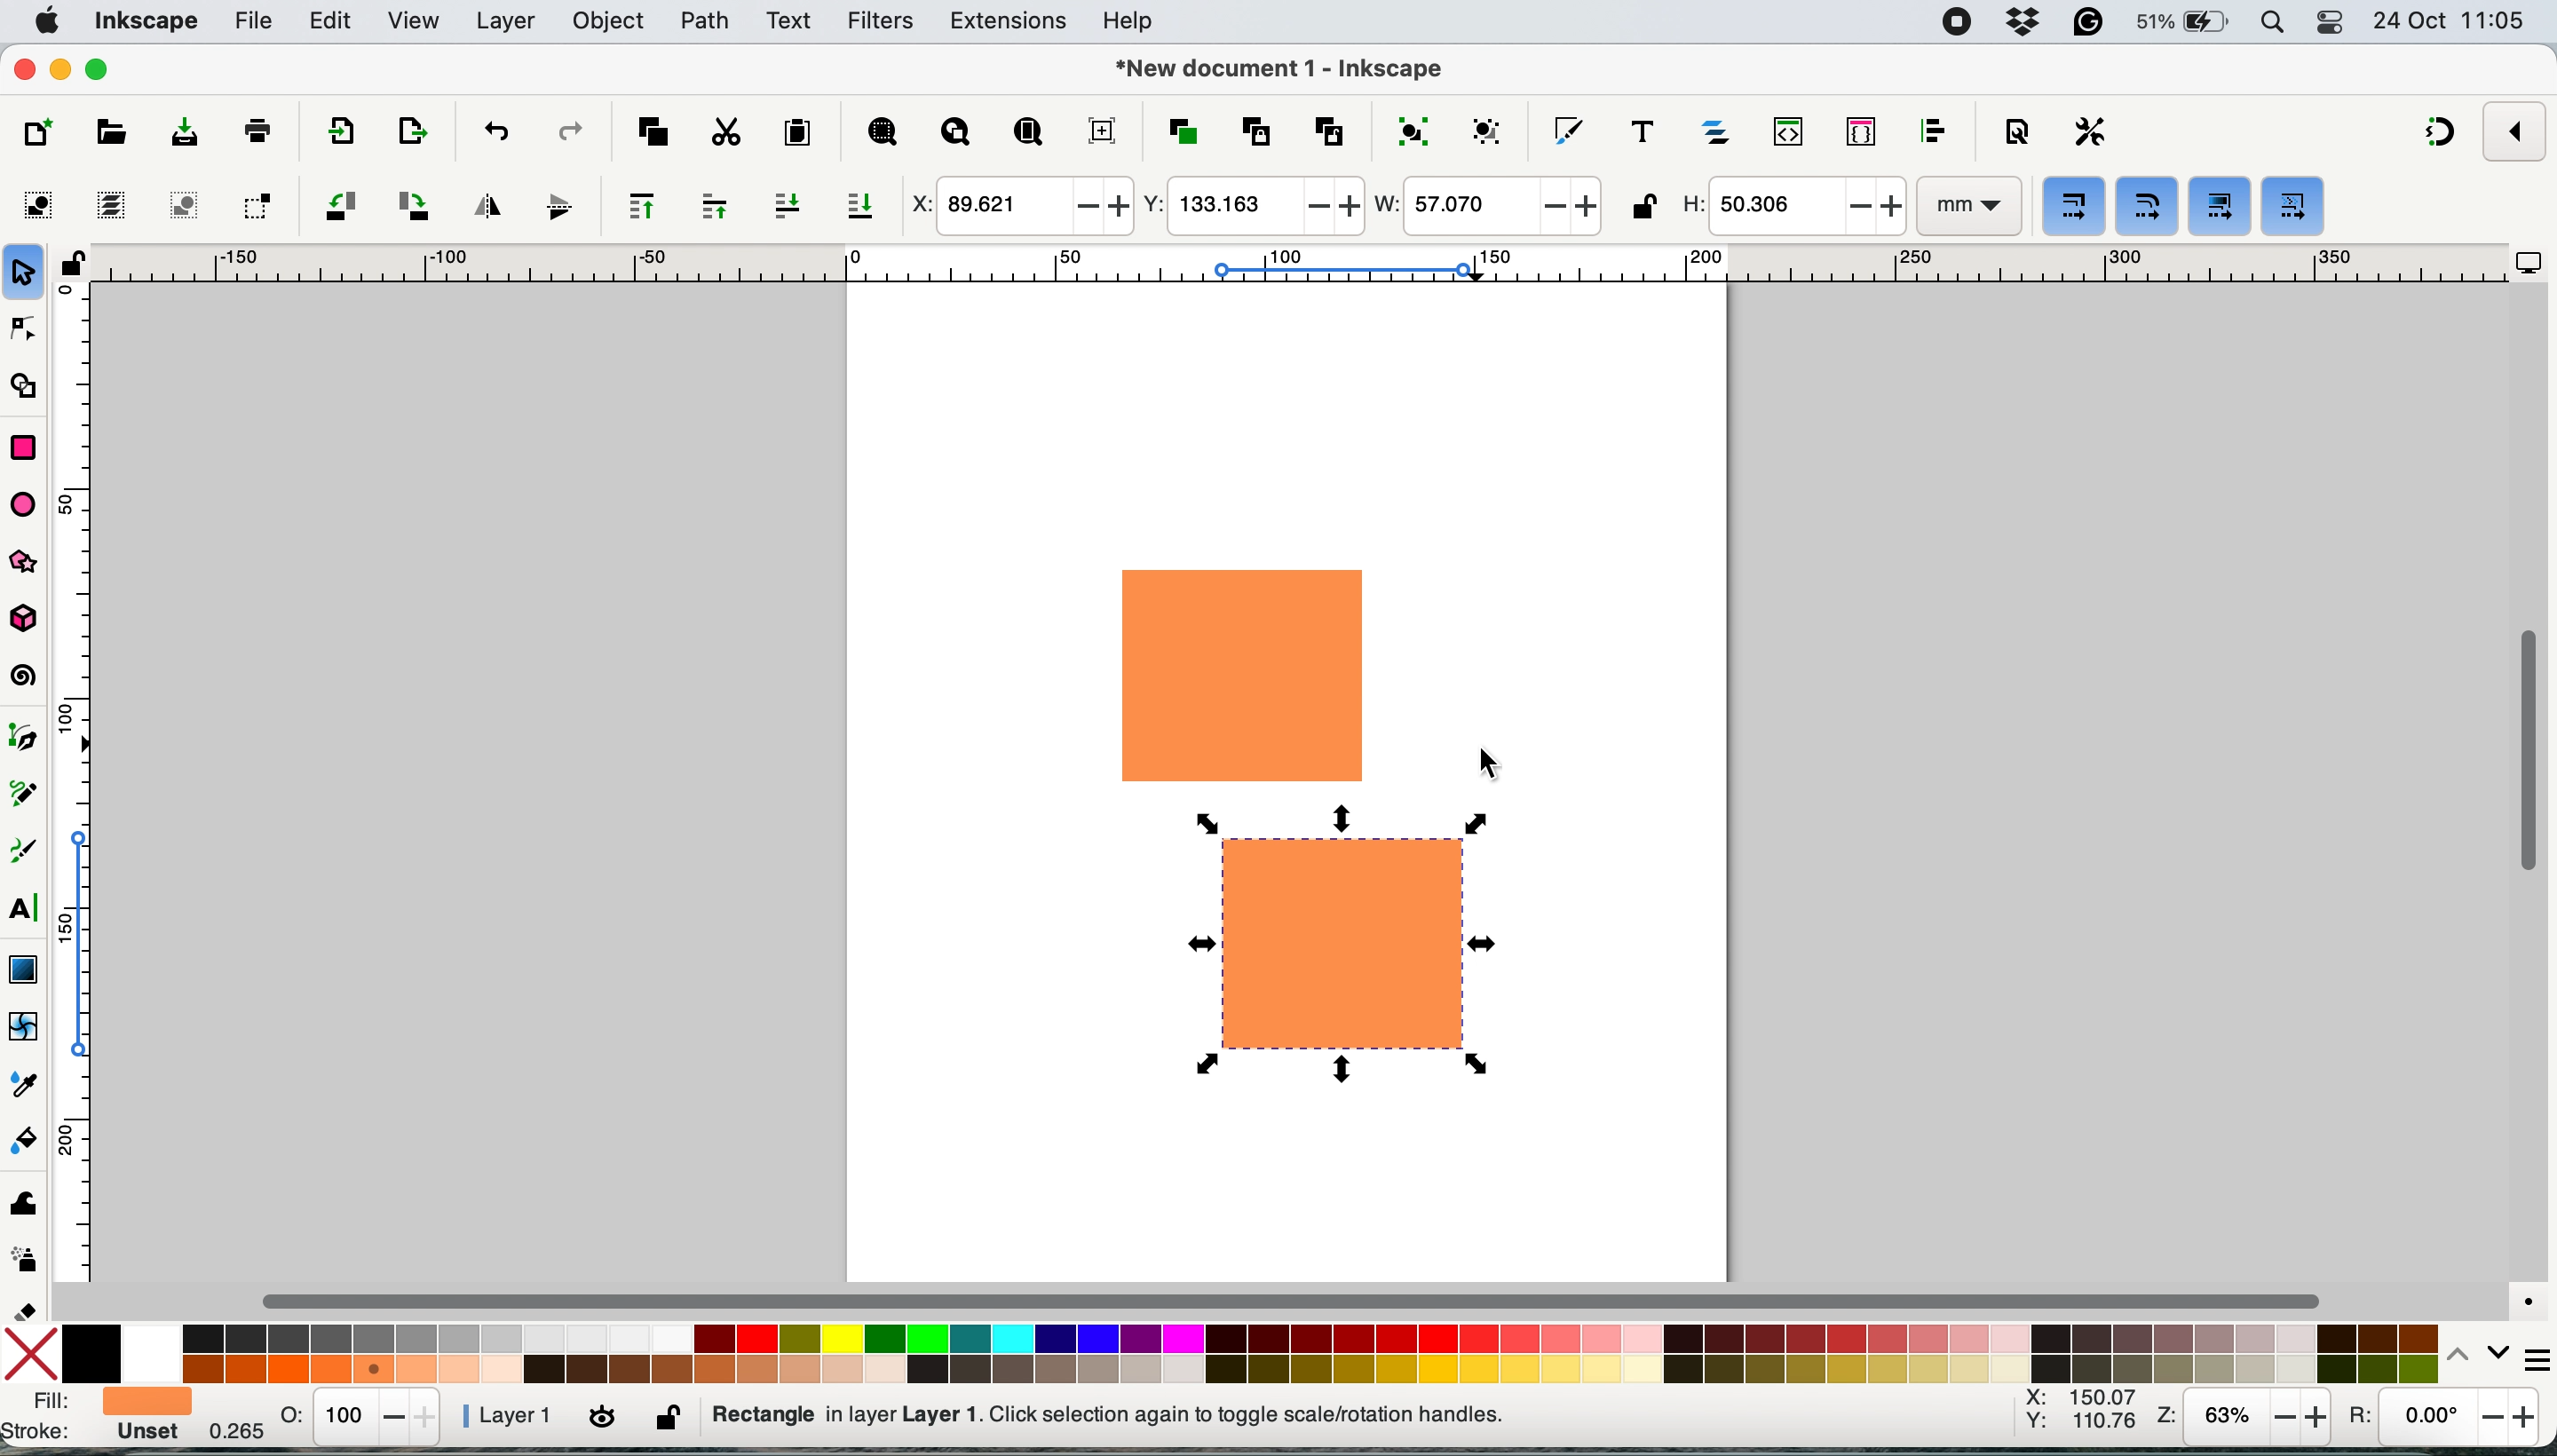  What do you see at coordinates (865, 208) in the screenshot?
I see `lower selection to bottom` at bounding box center [865, 208].